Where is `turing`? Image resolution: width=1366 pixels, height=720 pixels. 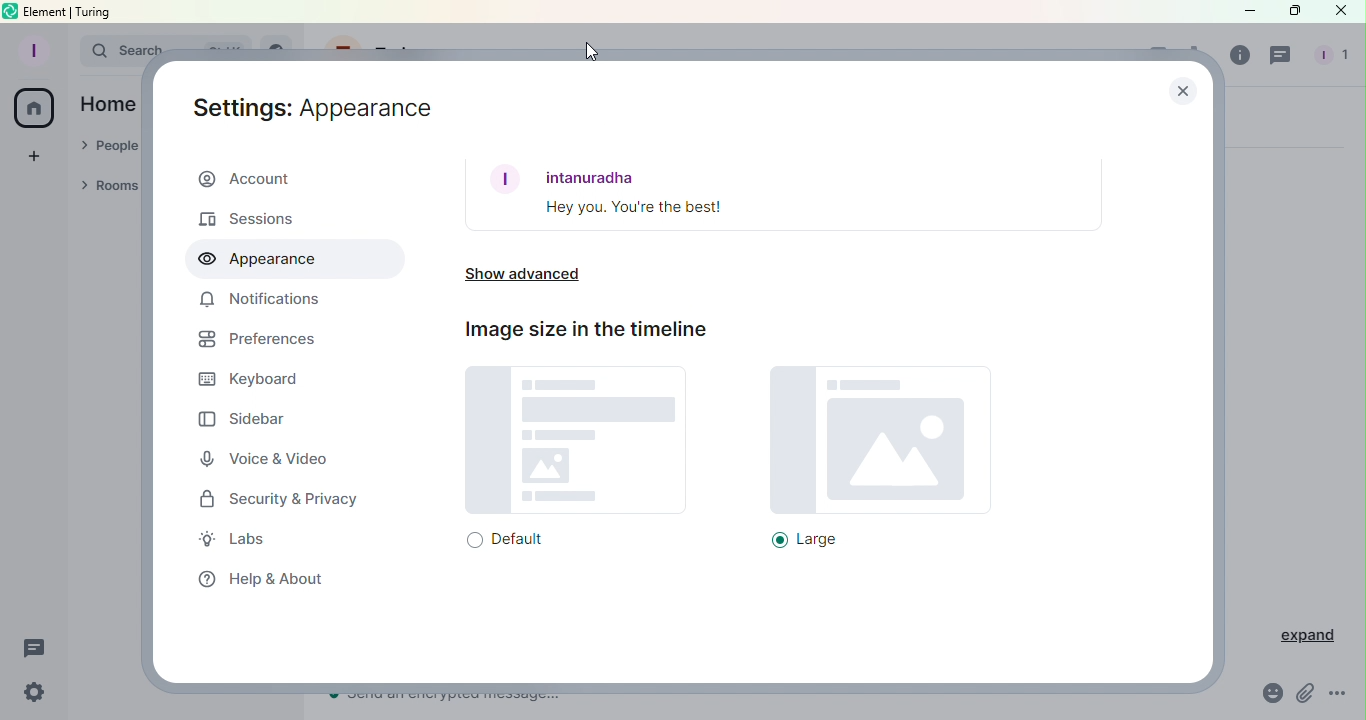
turing is located at coordinates (94, 11).